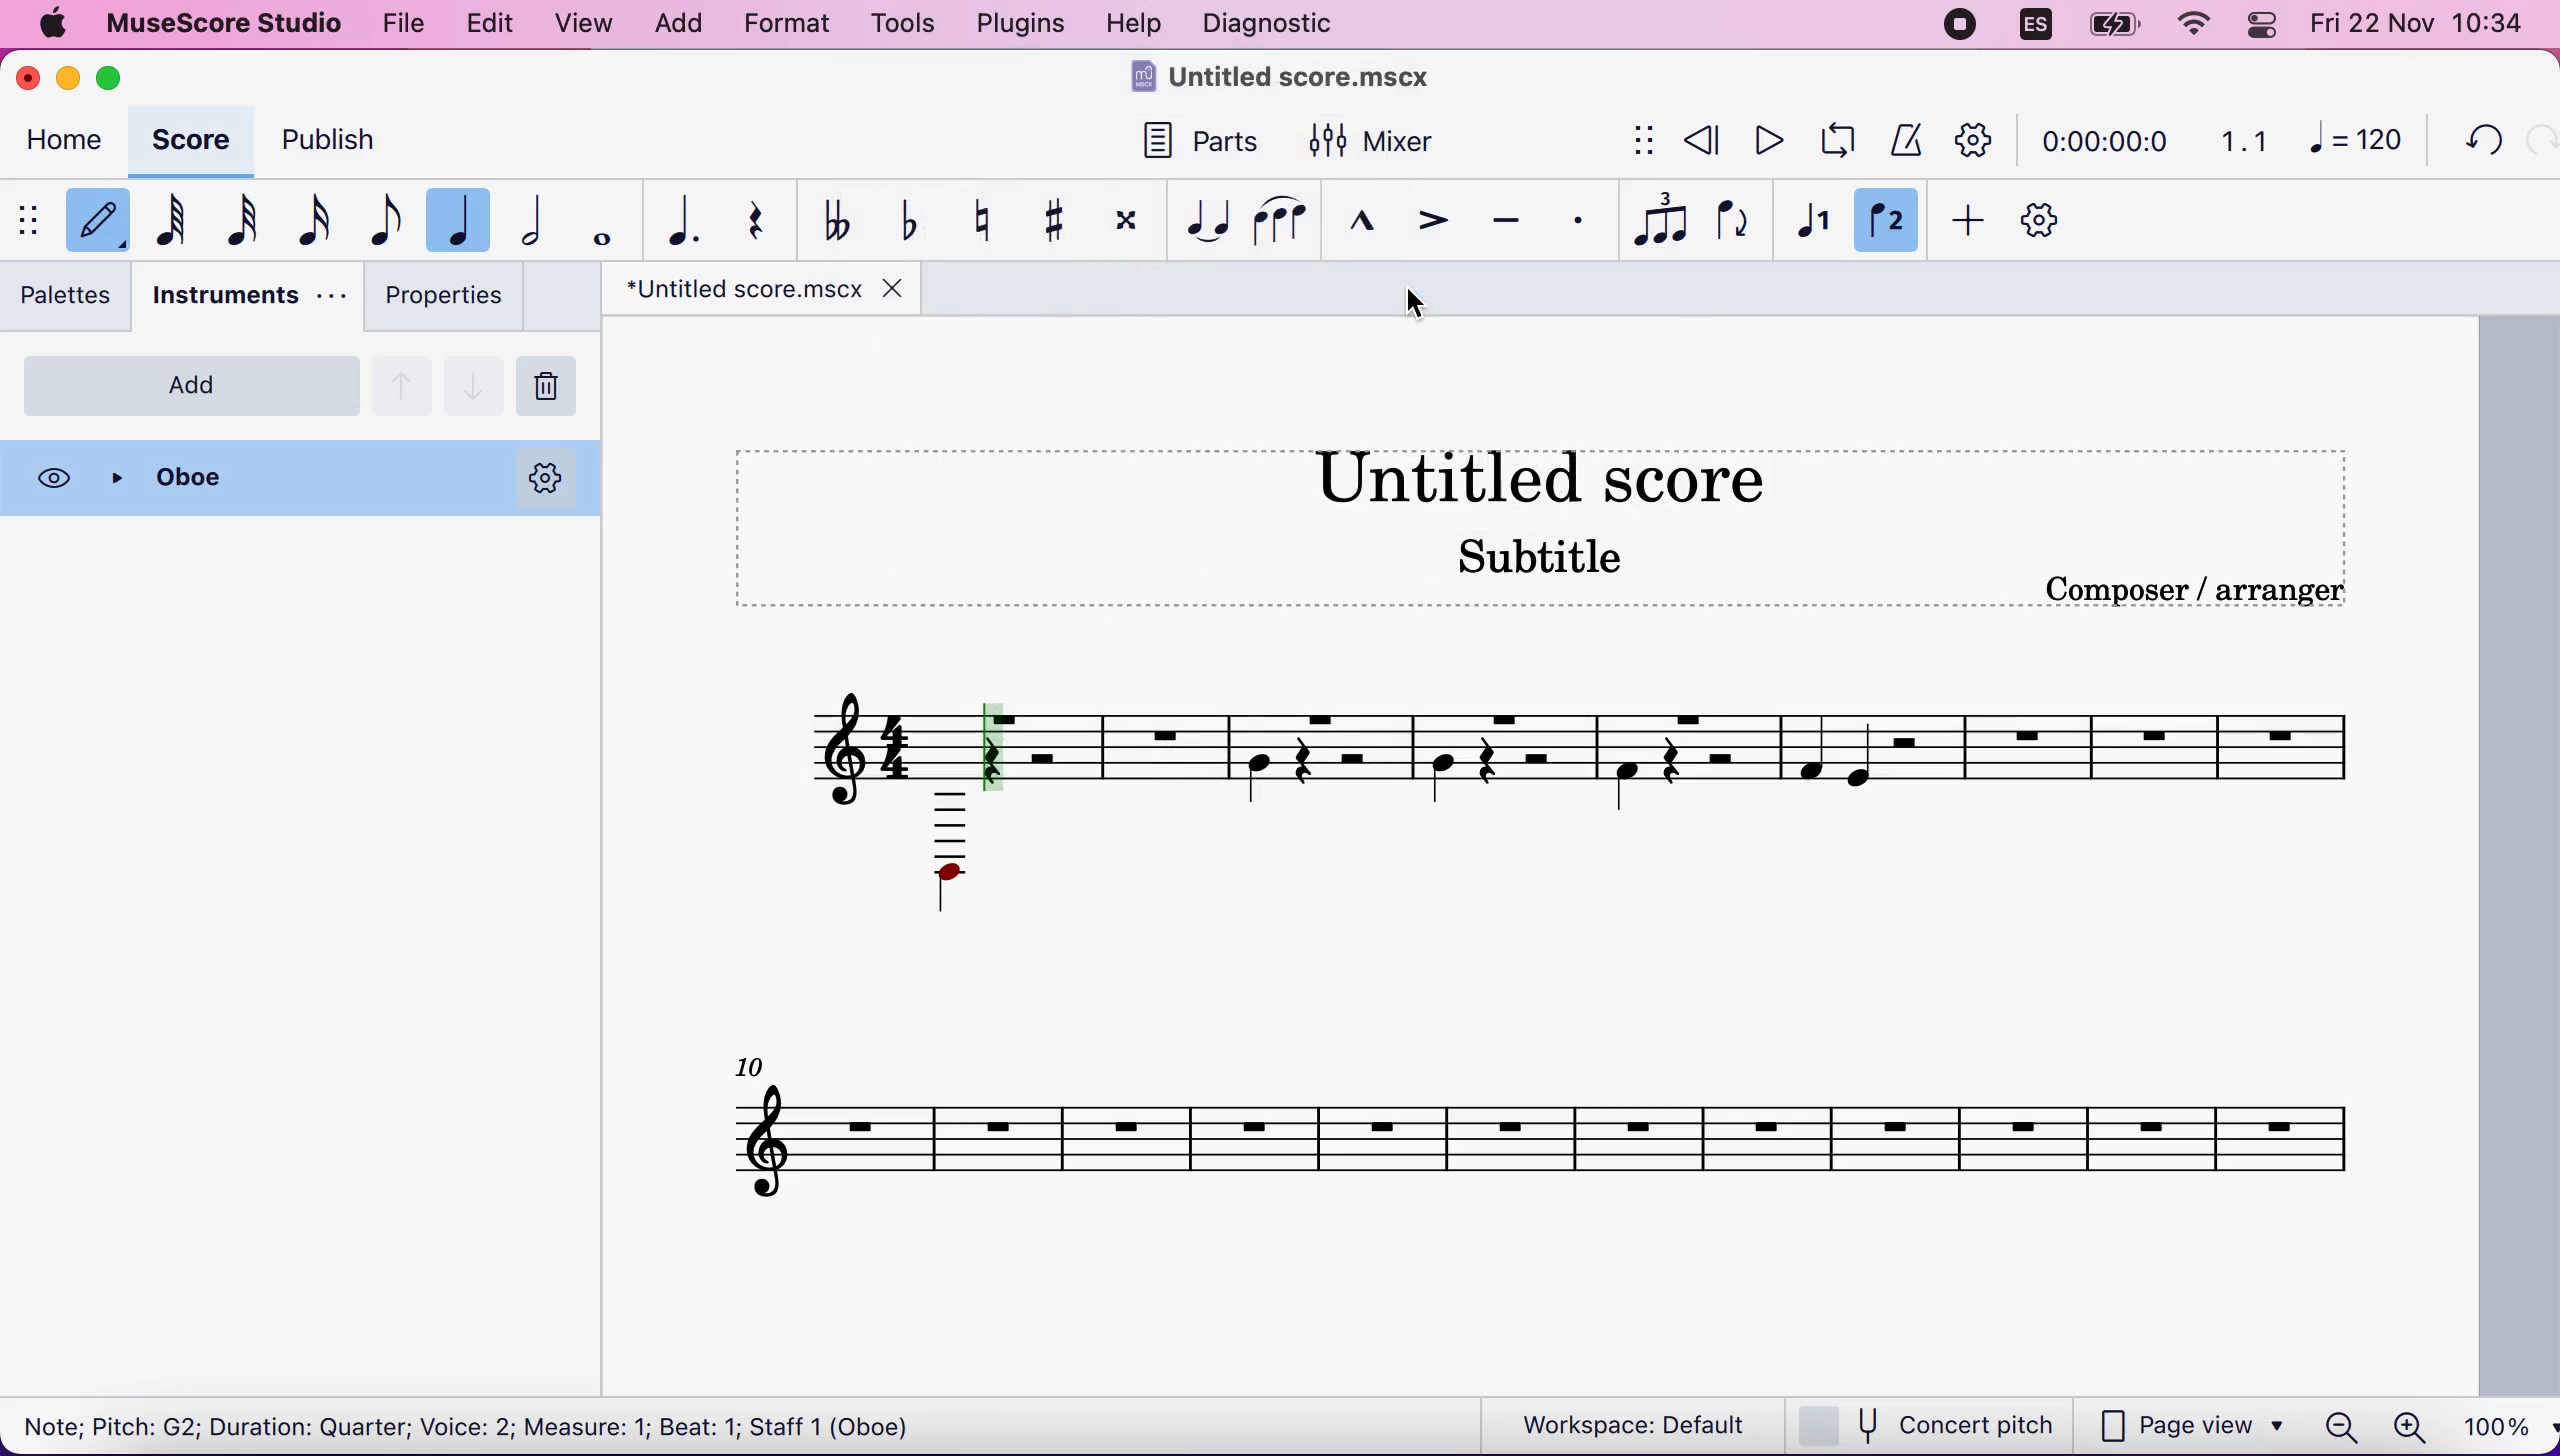  Describe the element at coordinates (1981, 136) in the screenshot. I see `playback tool` at that location.